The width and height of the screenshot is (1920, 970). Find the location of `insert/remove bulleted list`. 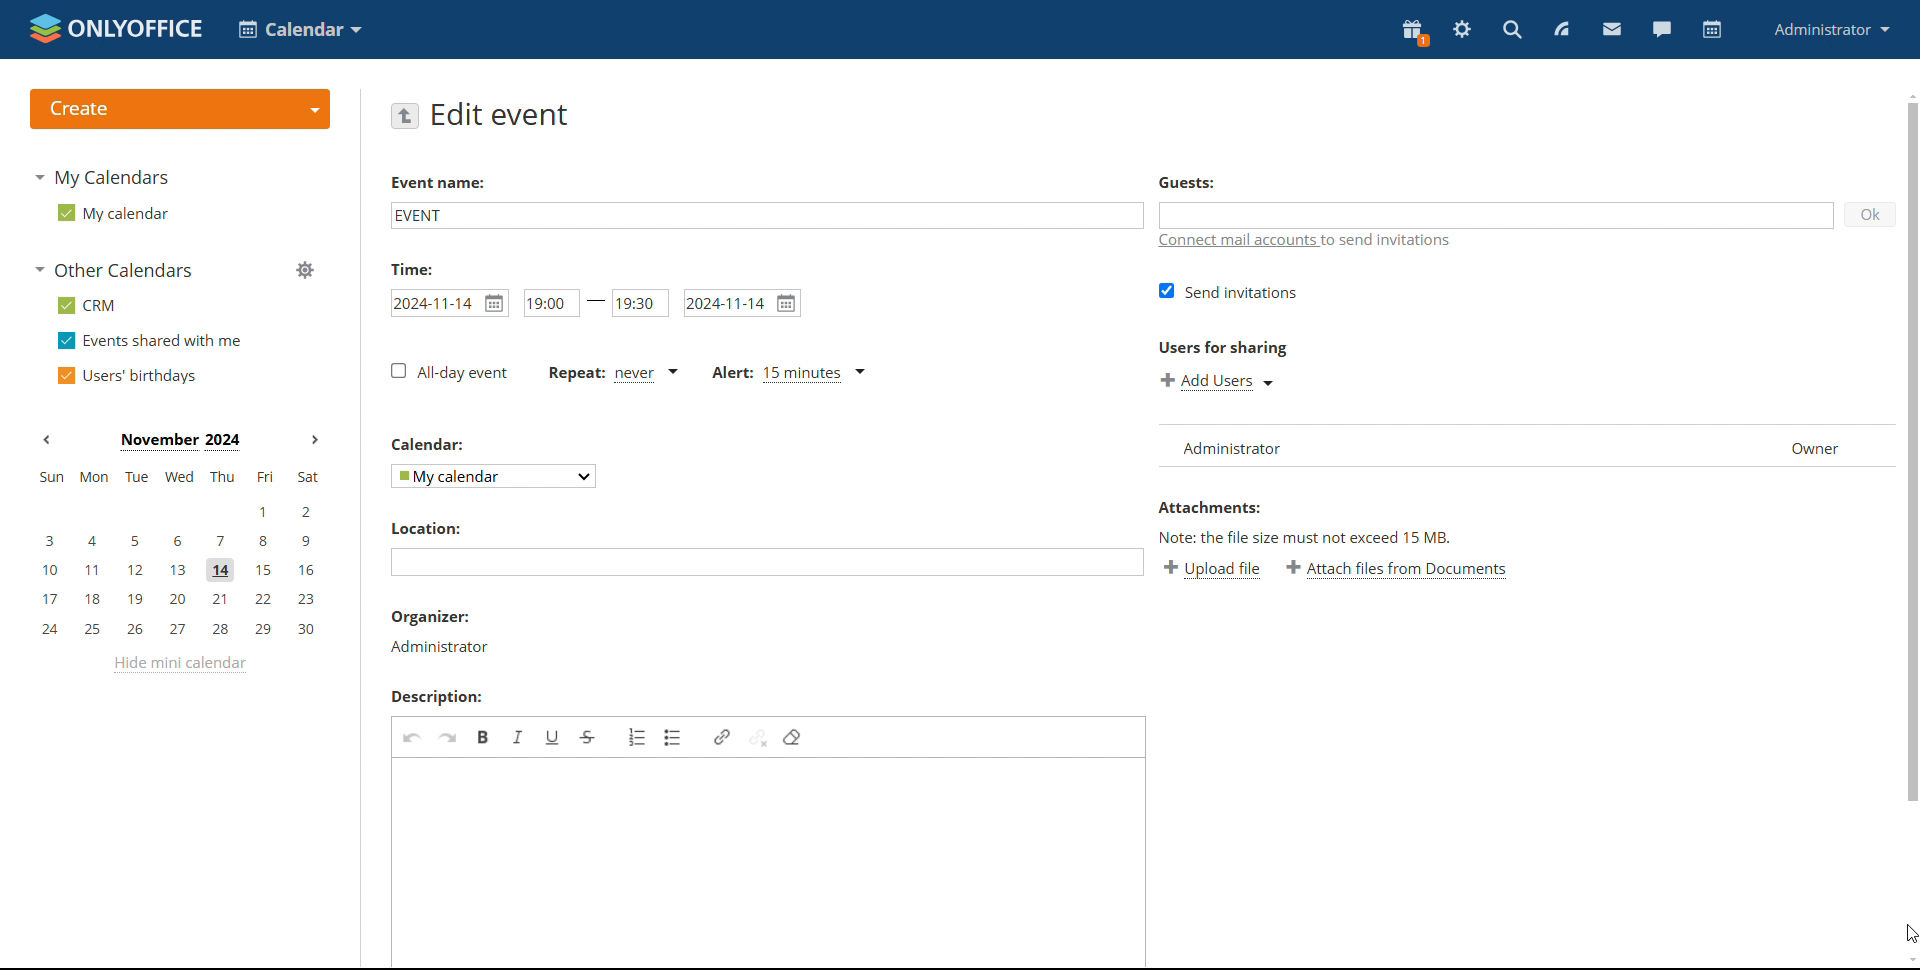

insert/remove bulleted list is located at coordinates (674, 737).